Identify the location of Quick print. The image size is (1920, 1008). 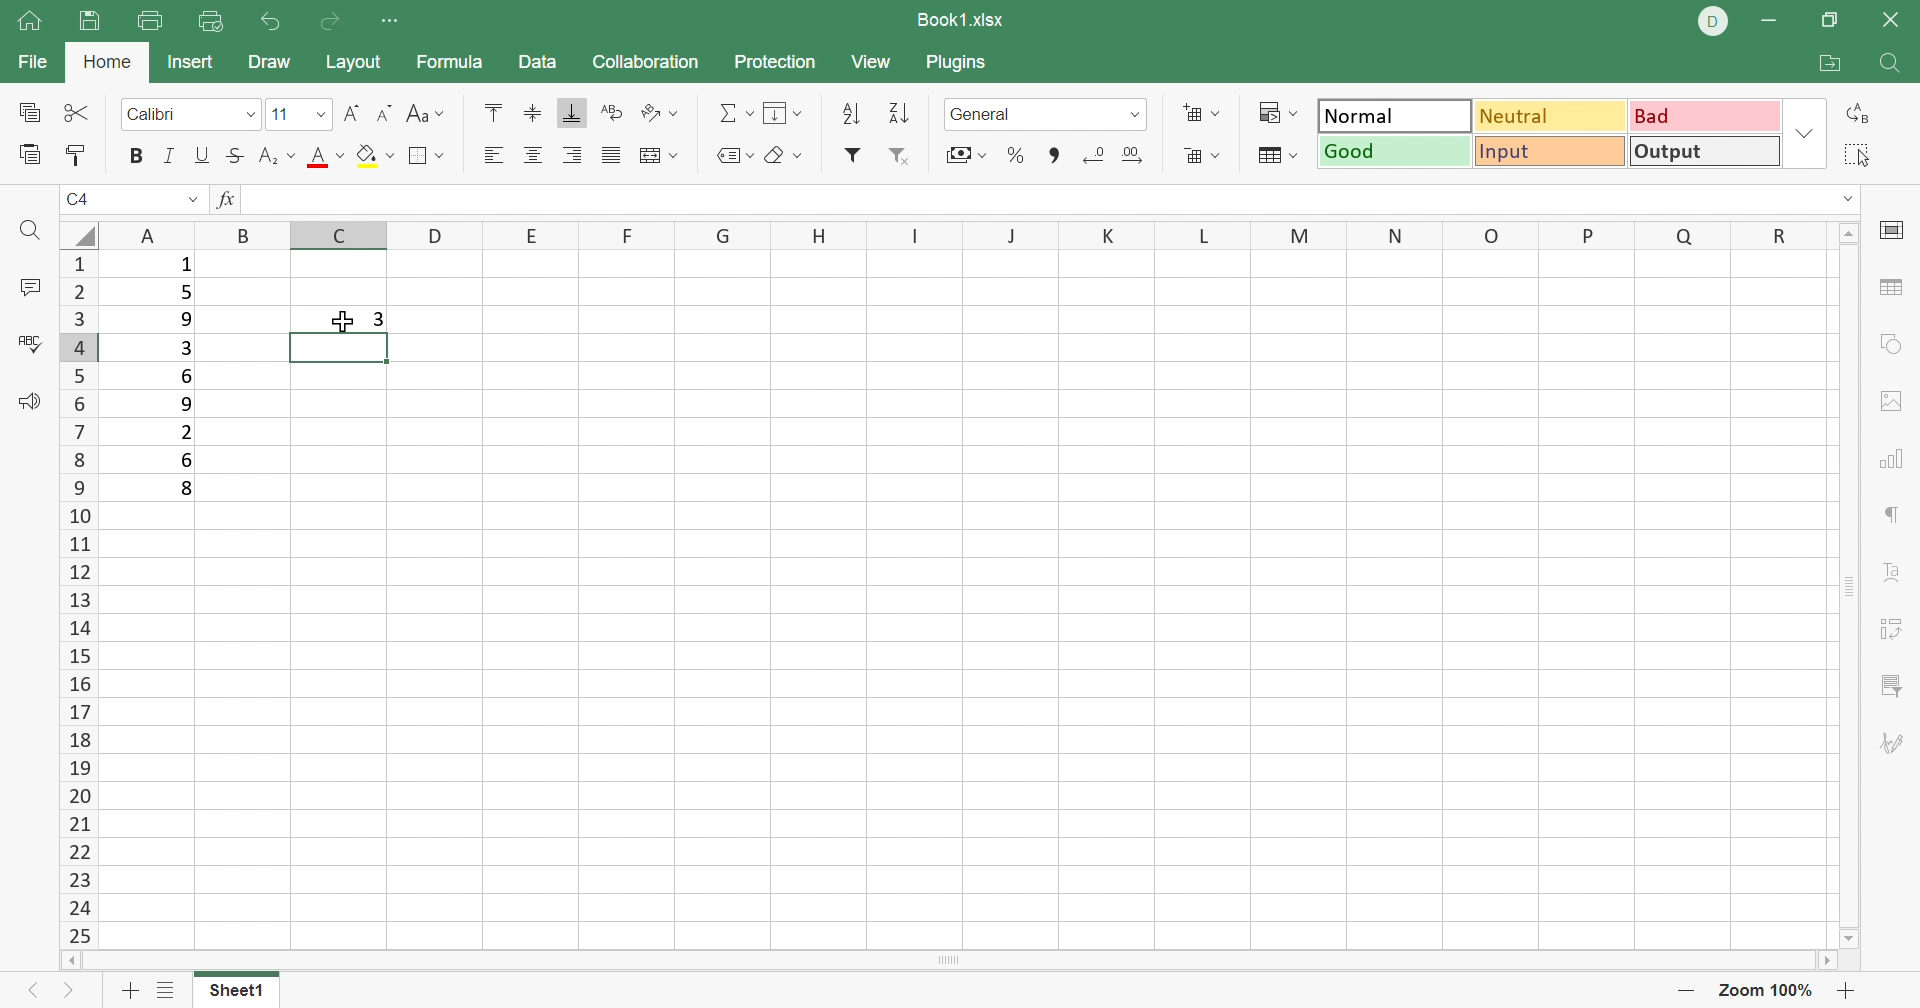
(209, 20).